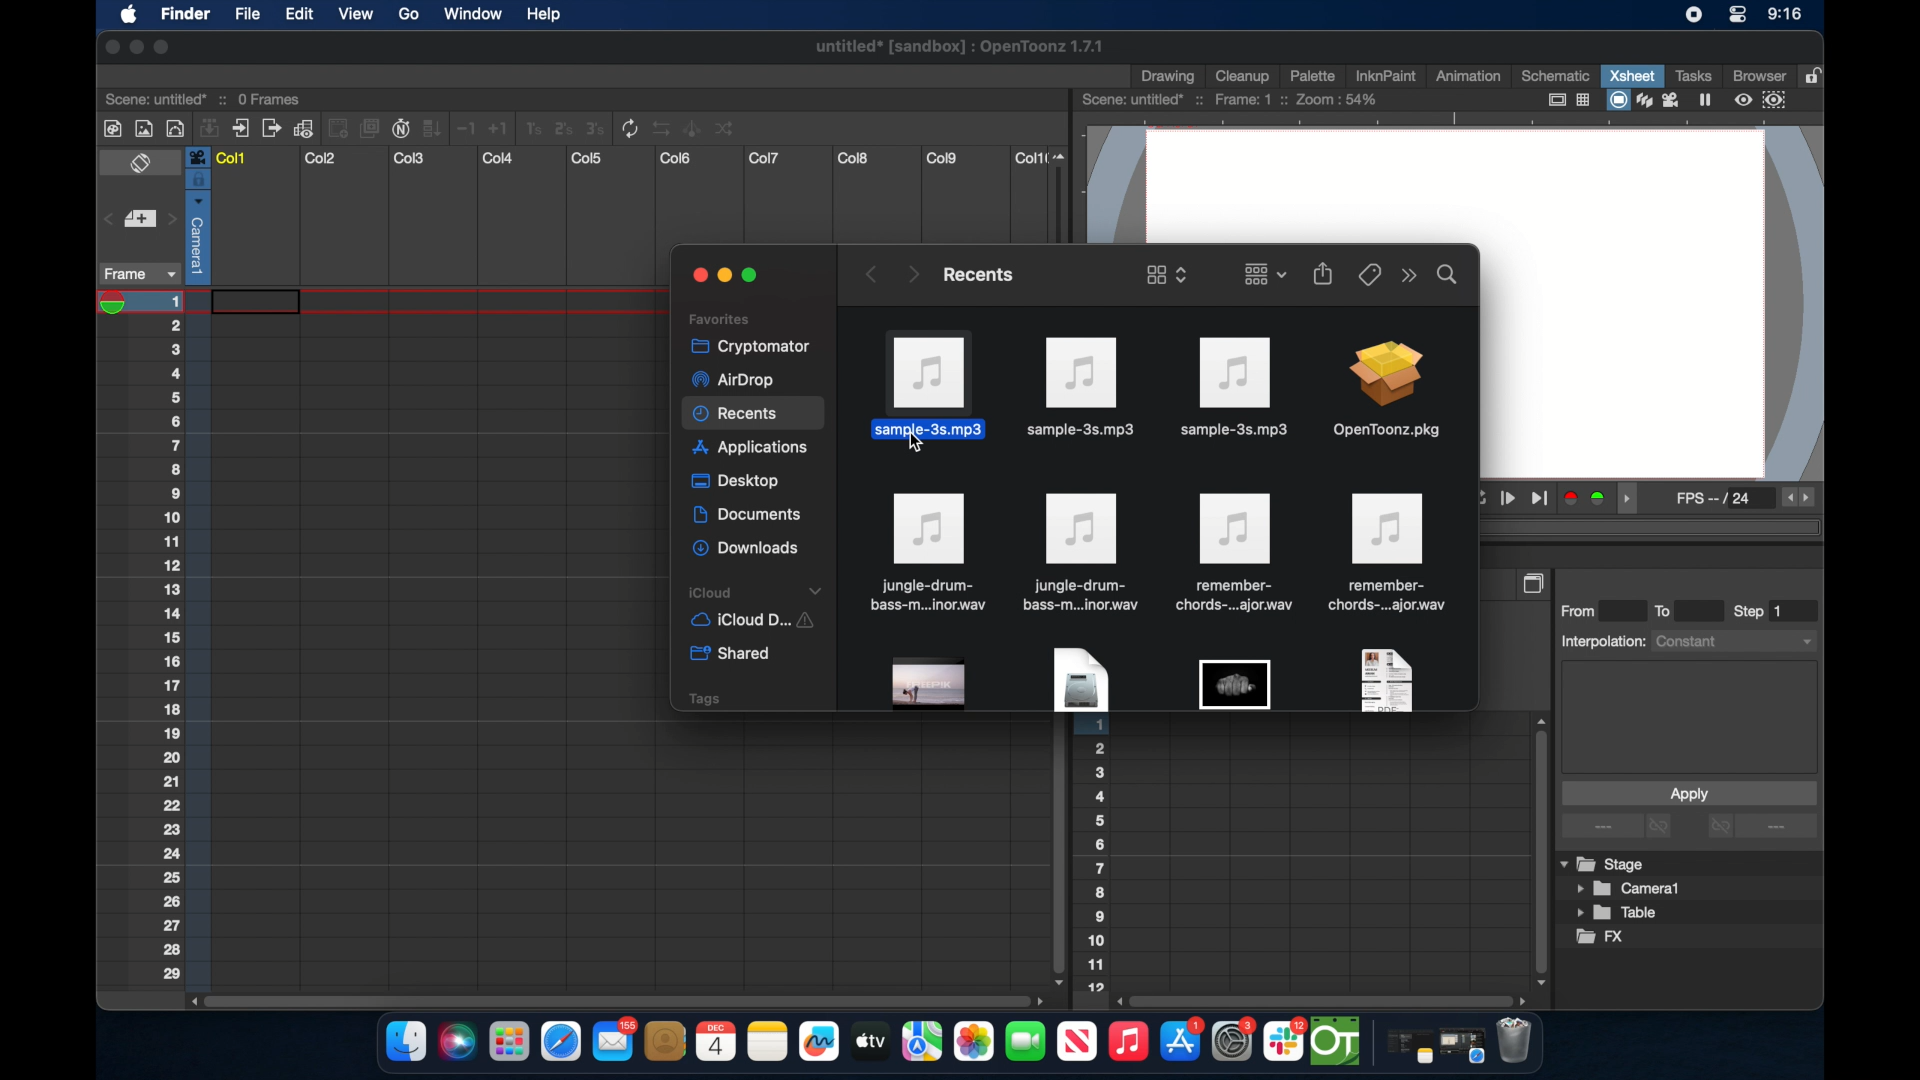  I want to click on playback controls, so click(1514, 499).